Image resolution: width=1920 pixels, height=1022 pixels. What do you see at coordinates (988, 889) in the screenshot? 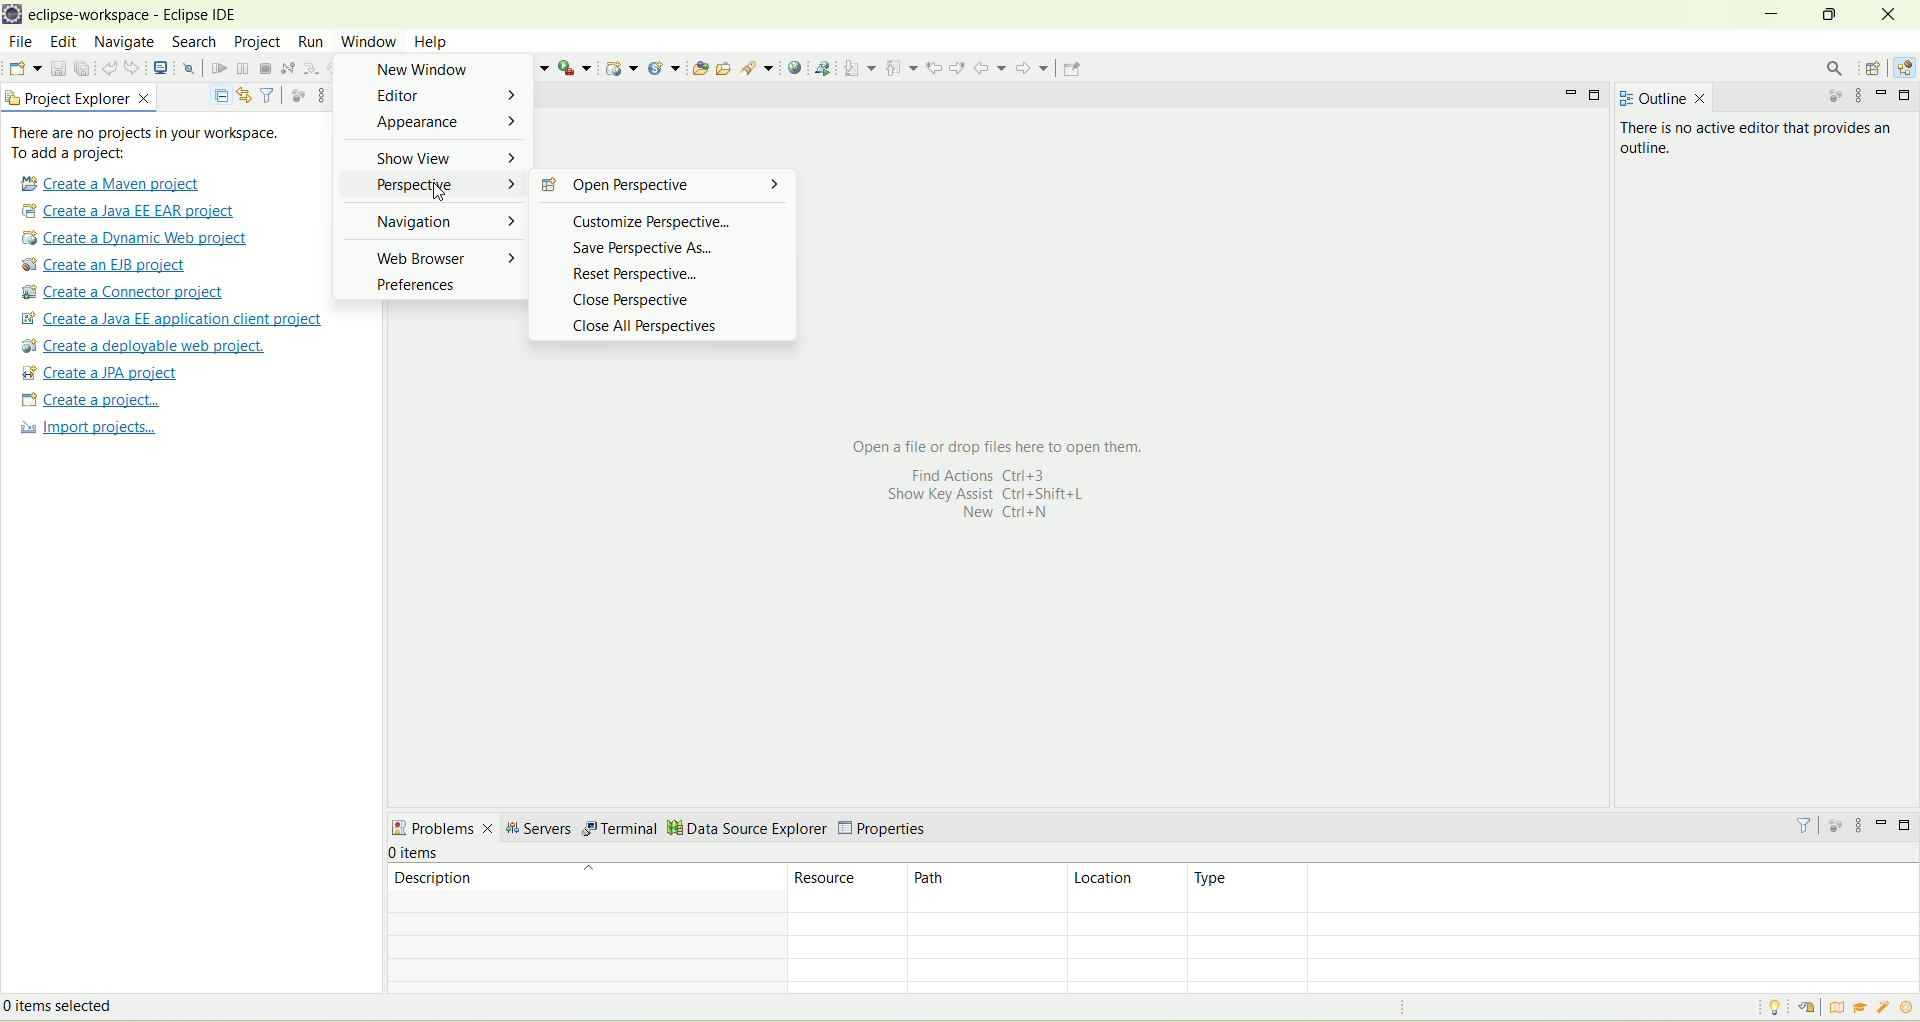
I see `path` at bounding box center [988, 889].